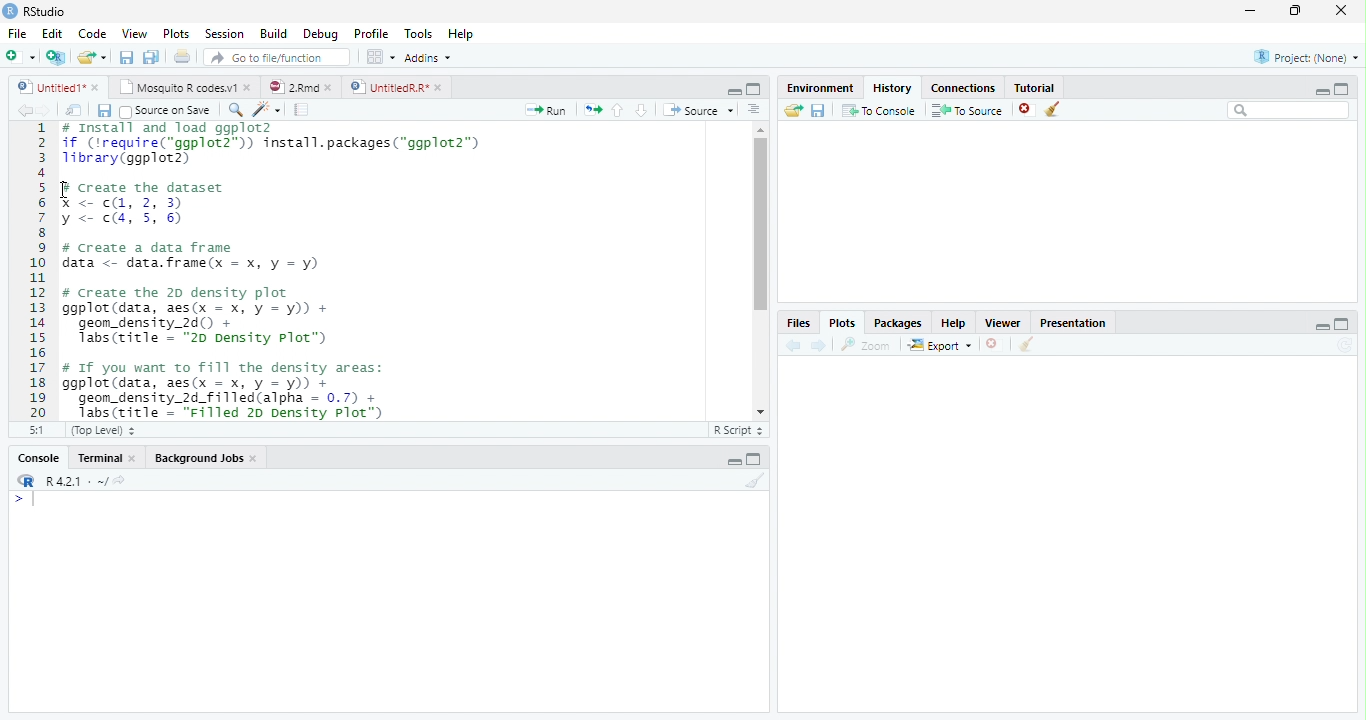 This screenshot has height=720, width=1366. I want to click on Source, so click(698, 110).